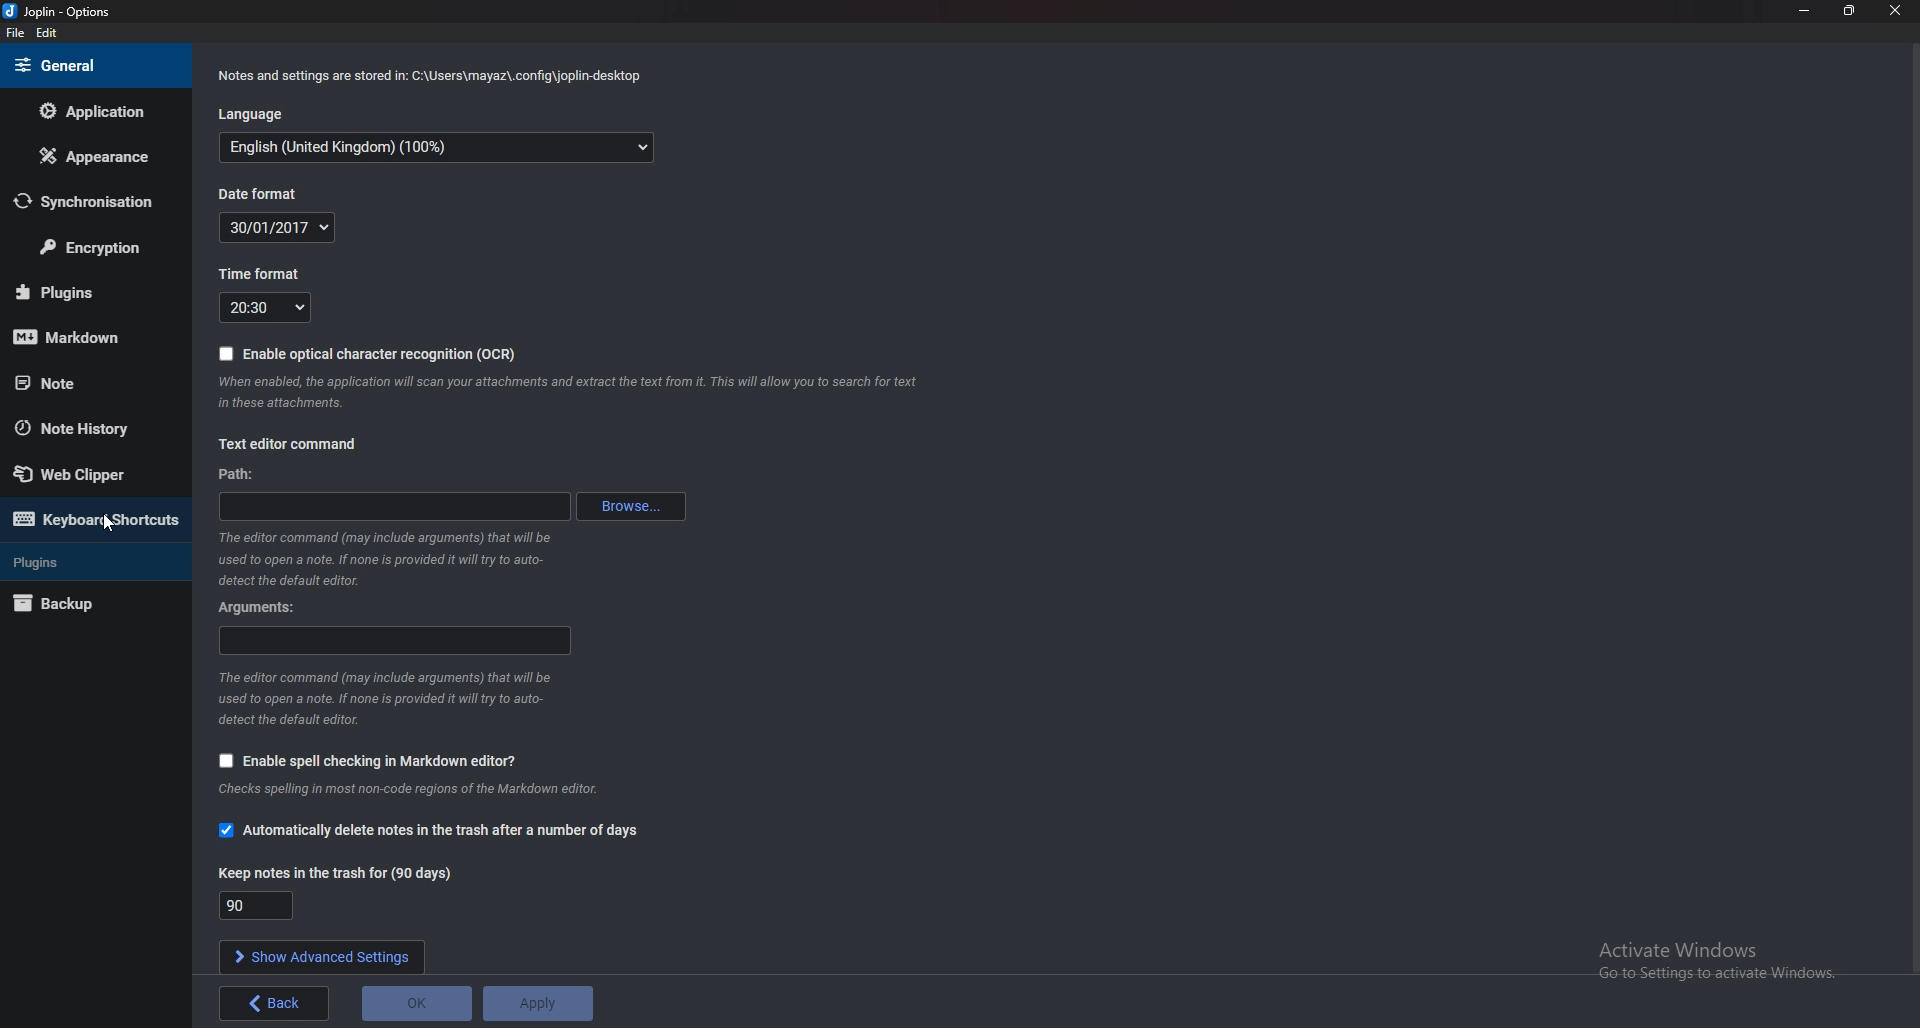 The image size is (1920, 1028). Describe the element at coordinates (324, 958) in the screenshot. I see `Show advanced settings` at that location.